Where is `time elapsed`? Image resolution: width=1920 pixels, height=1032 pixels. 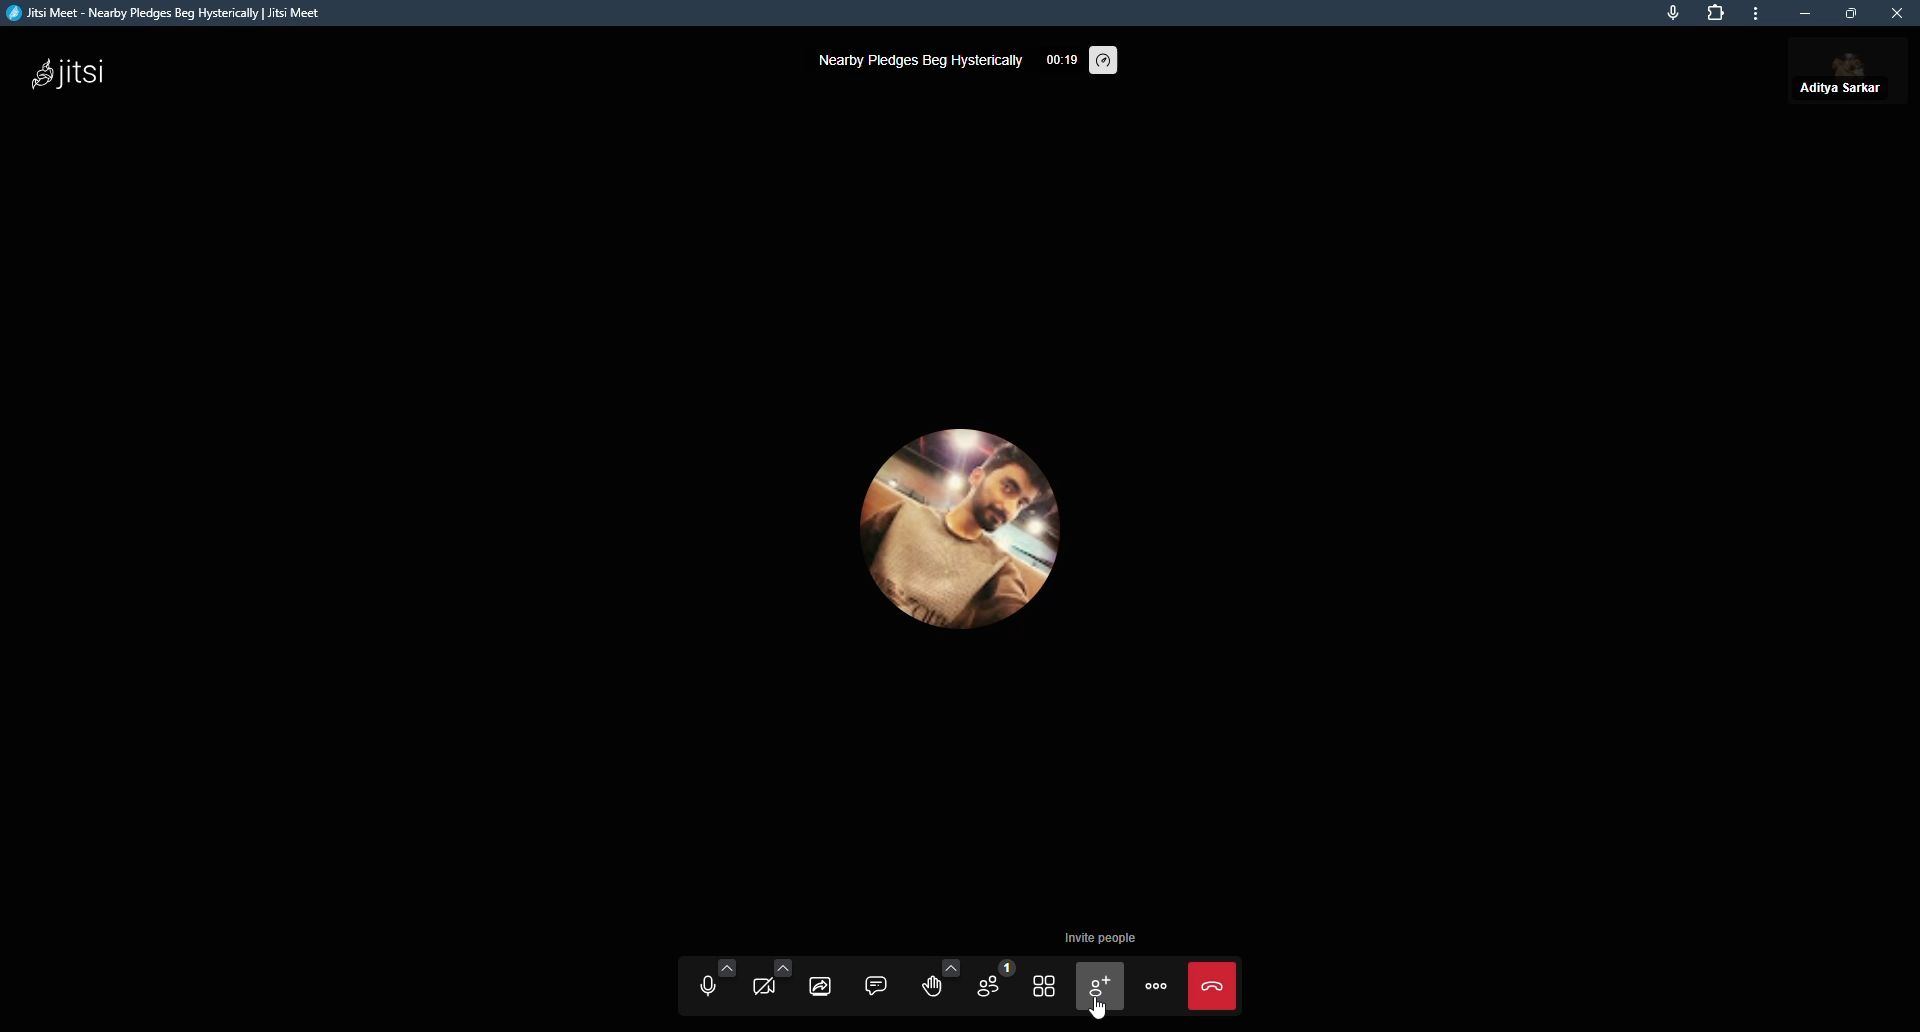
time elapsed is located at coordinates (1060, 60).